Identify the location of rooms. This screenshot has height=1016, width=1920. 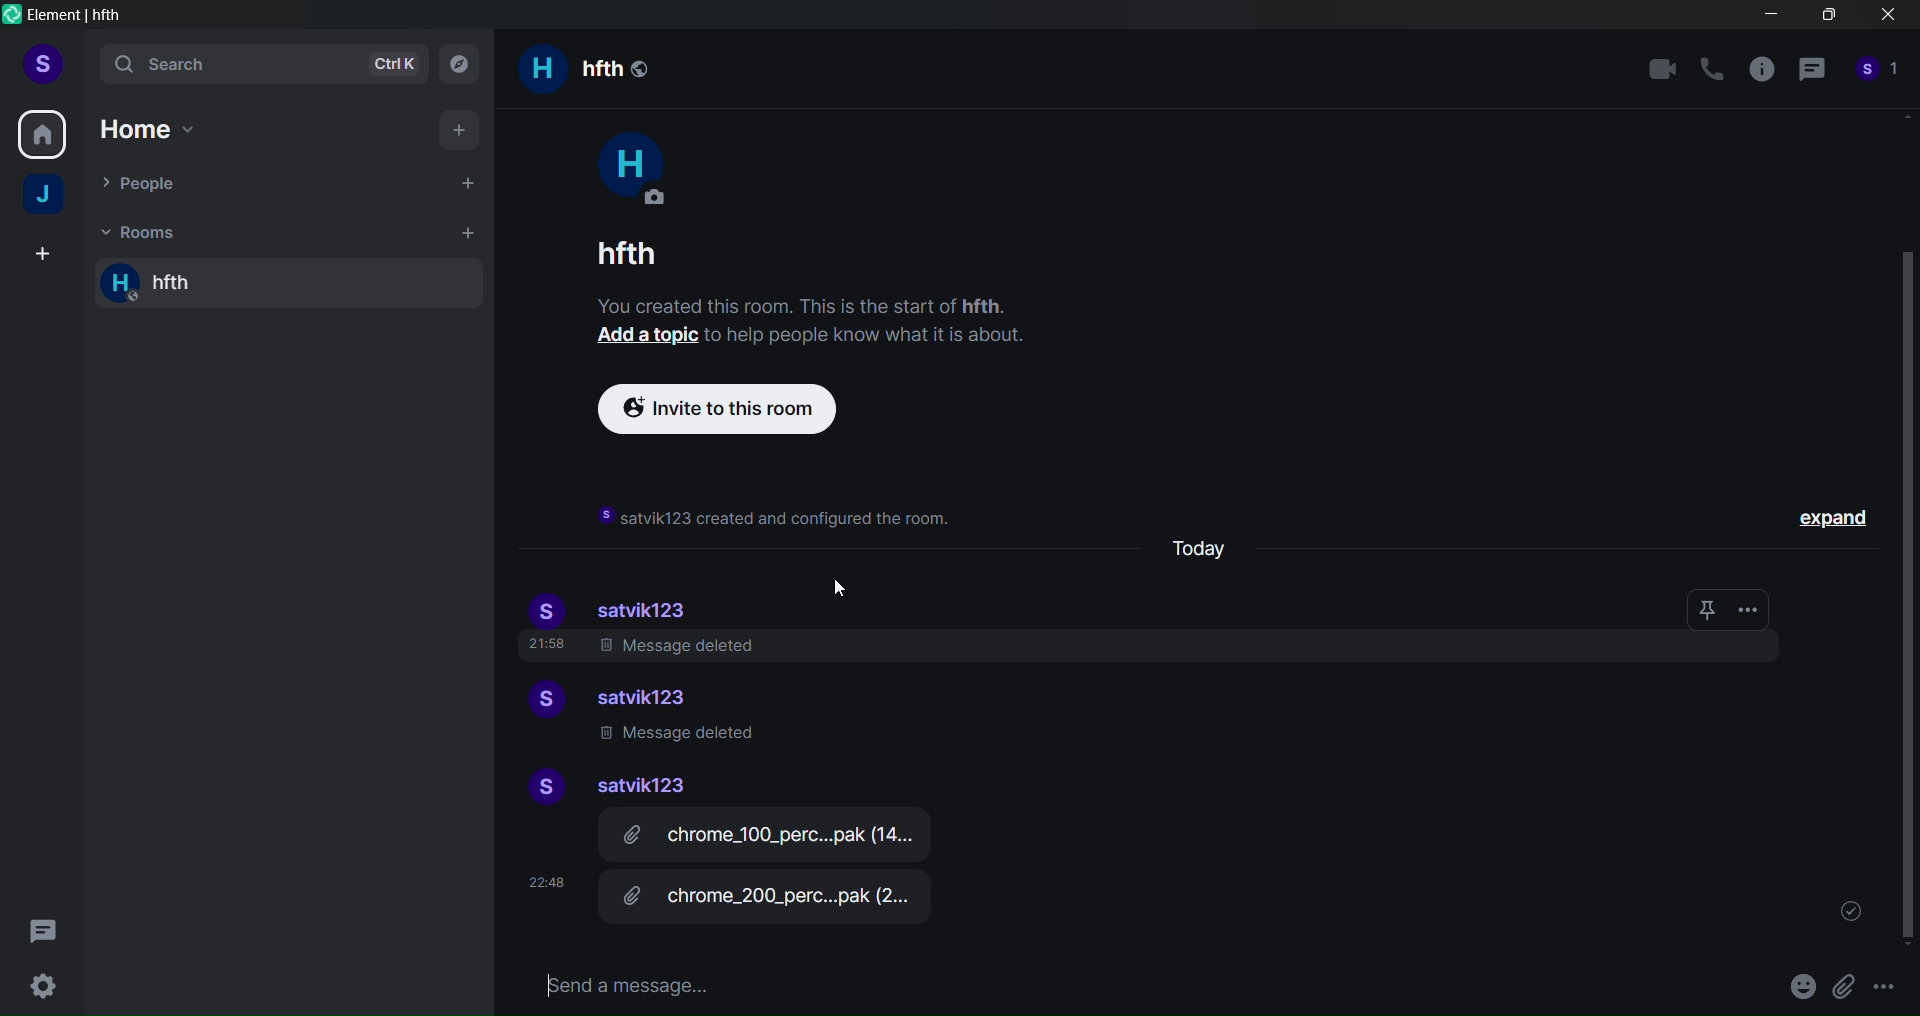
(141, 230).